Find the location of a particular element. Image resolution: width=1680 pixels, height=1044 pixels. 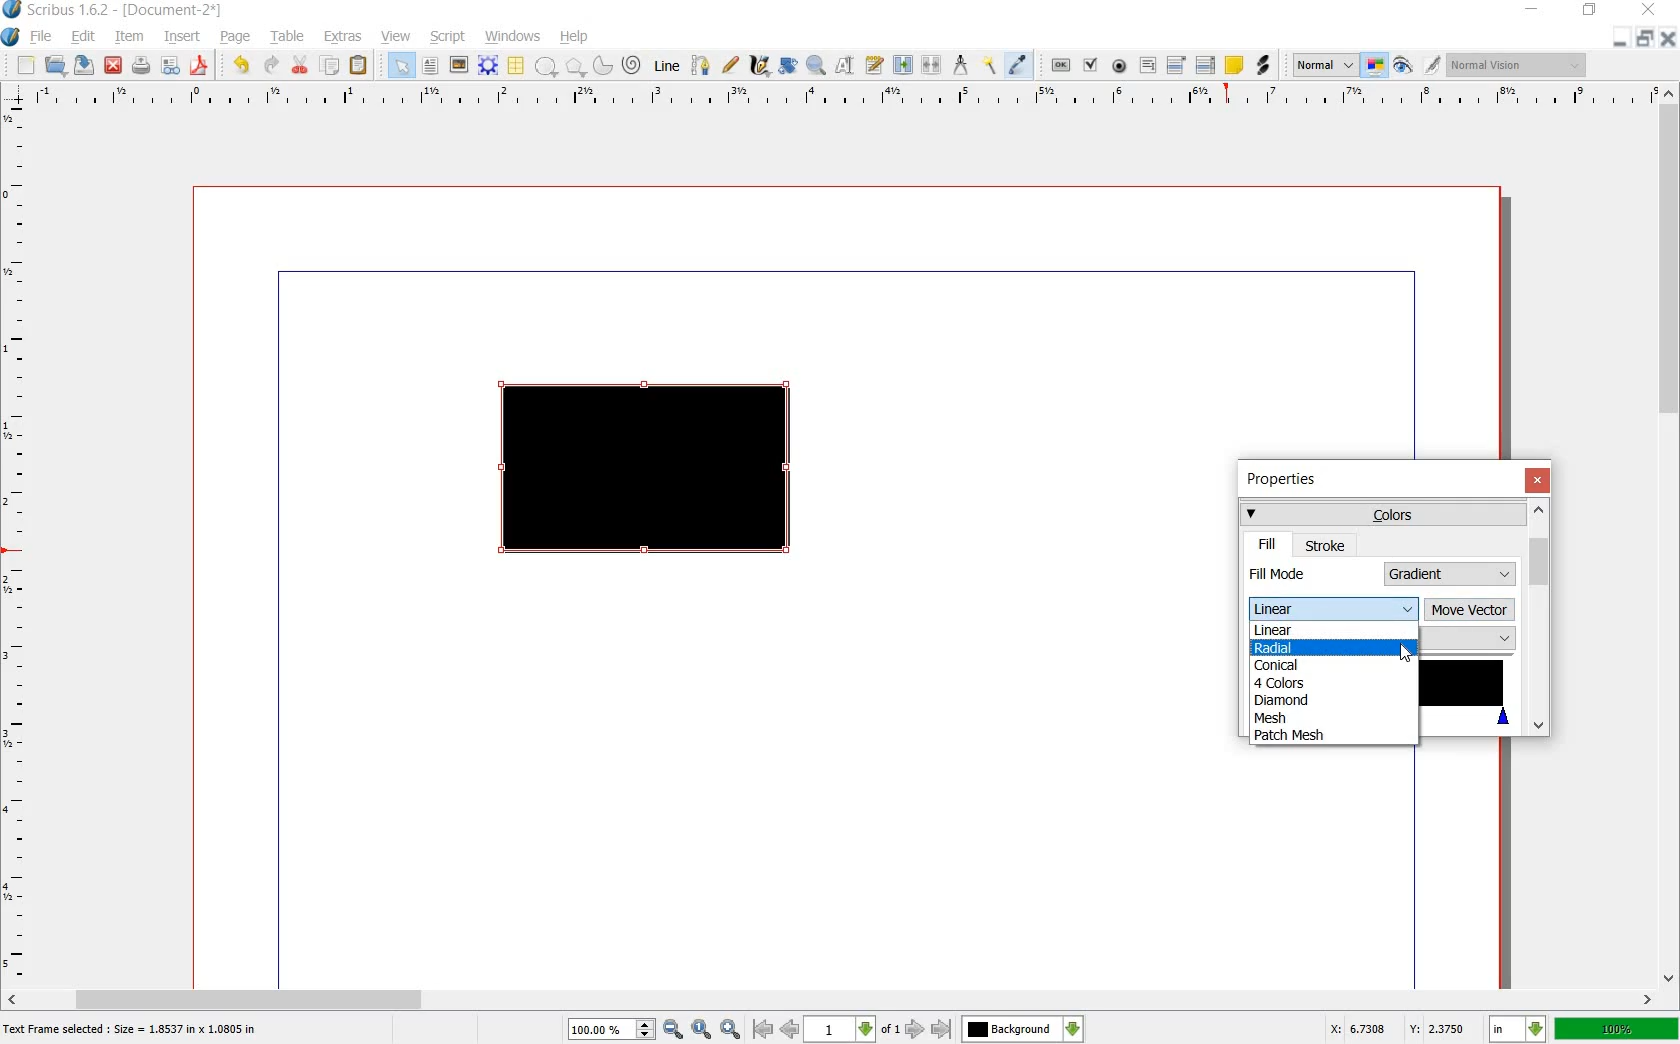

link text frame is located at coordinates (902, 66).